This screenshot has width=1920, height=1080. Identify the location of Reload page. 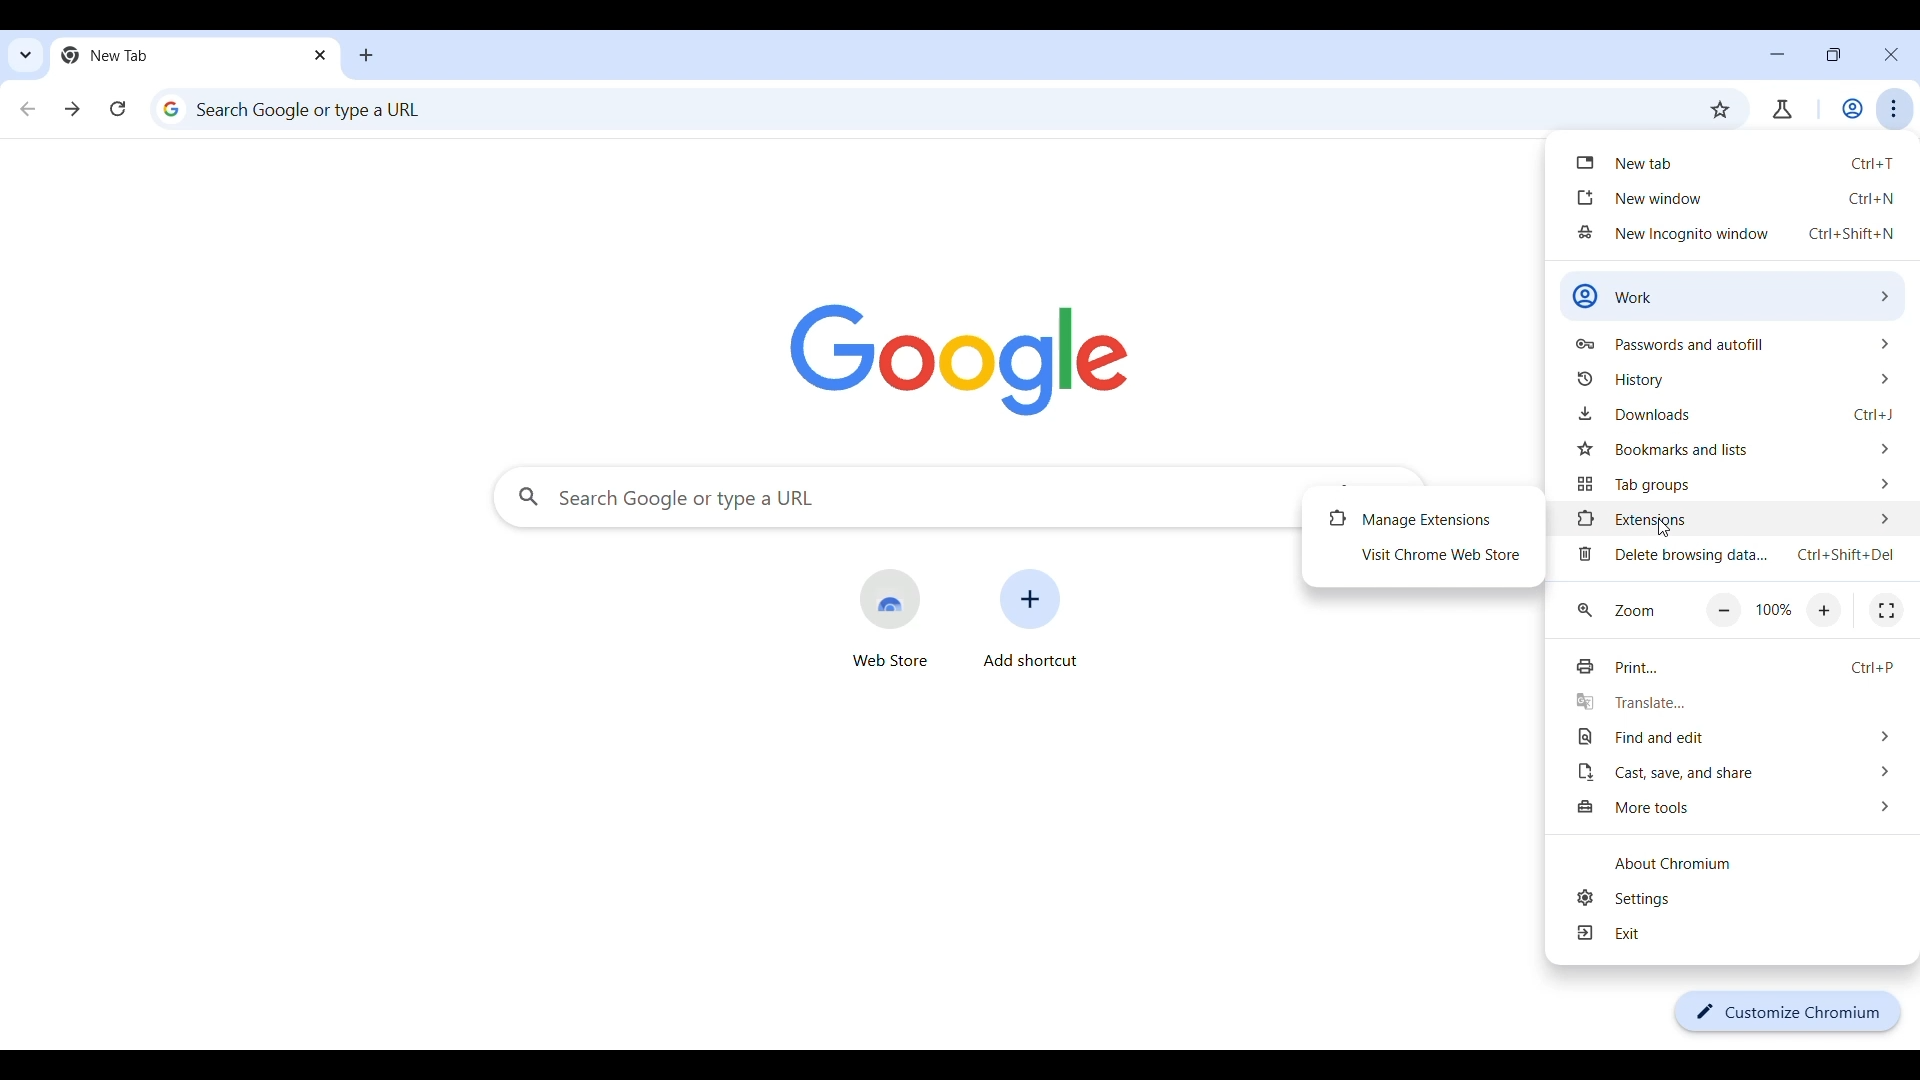
(118, 108).